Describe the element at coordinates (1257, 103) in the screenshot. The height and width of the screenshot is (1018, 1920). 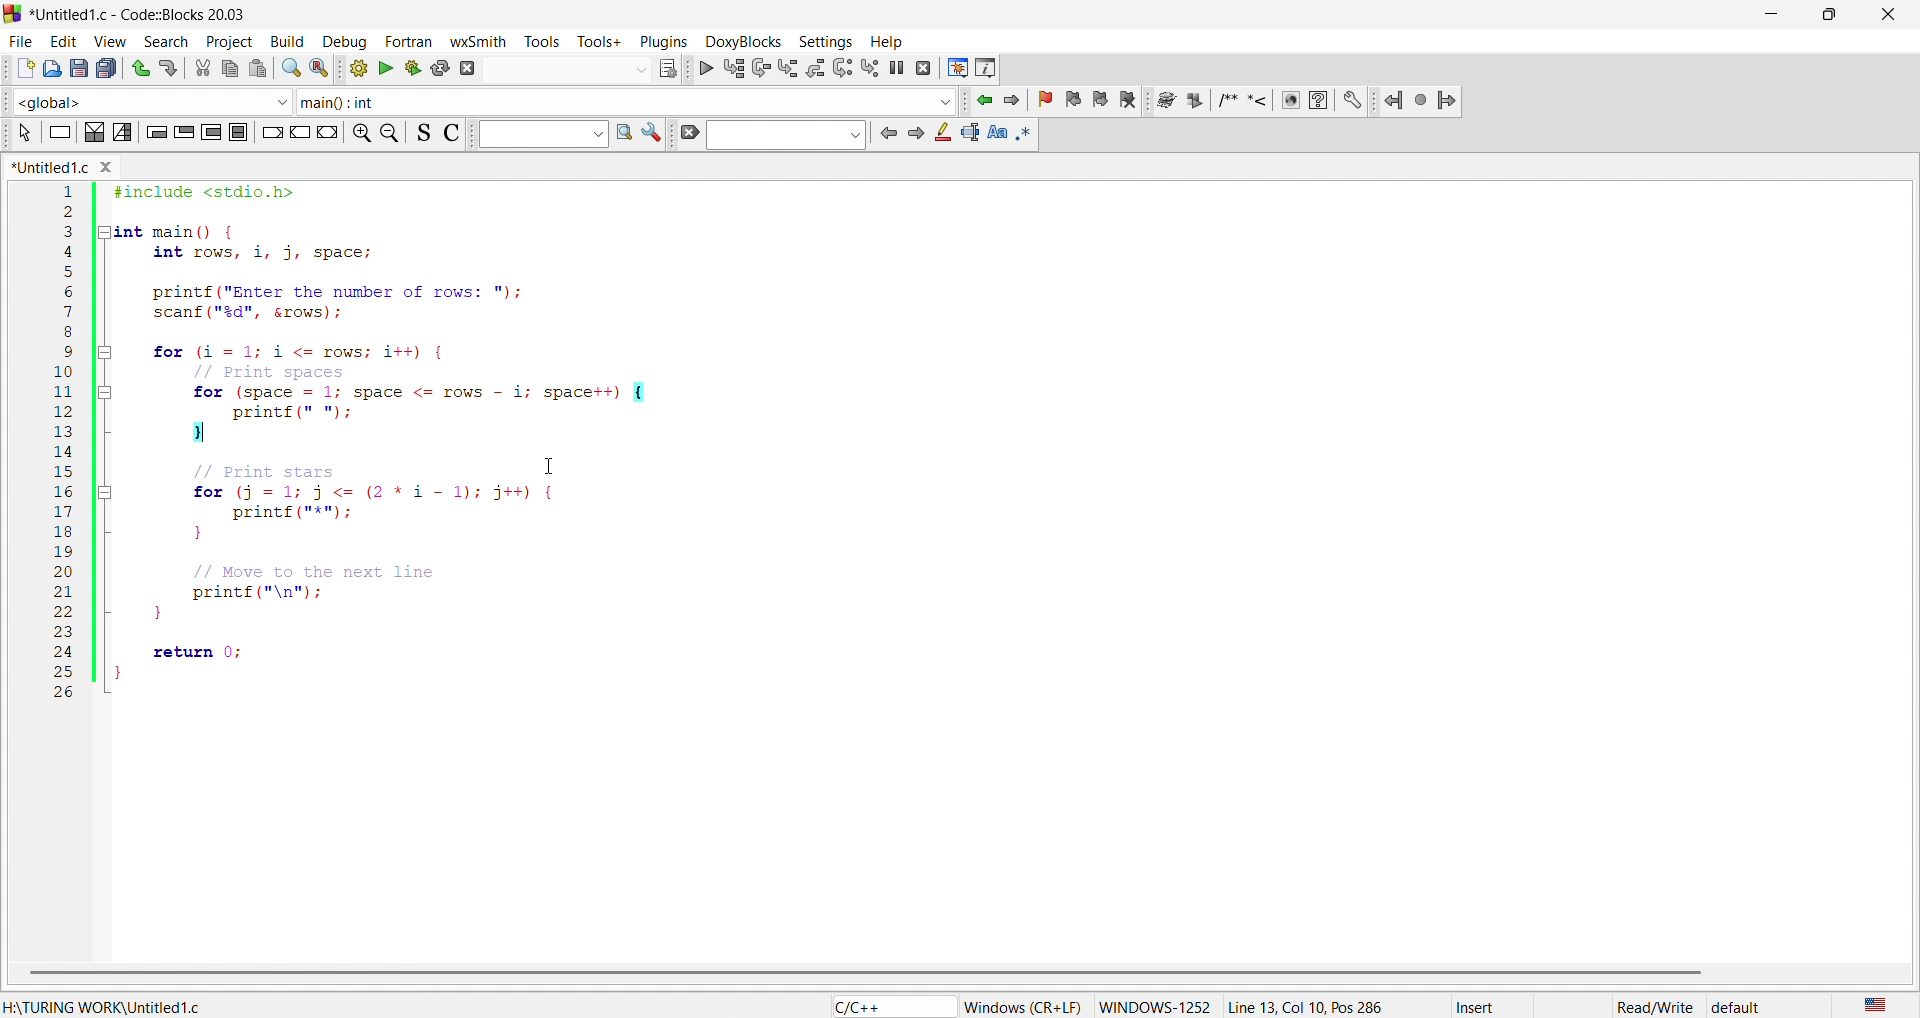
I see `insert line` at that location.